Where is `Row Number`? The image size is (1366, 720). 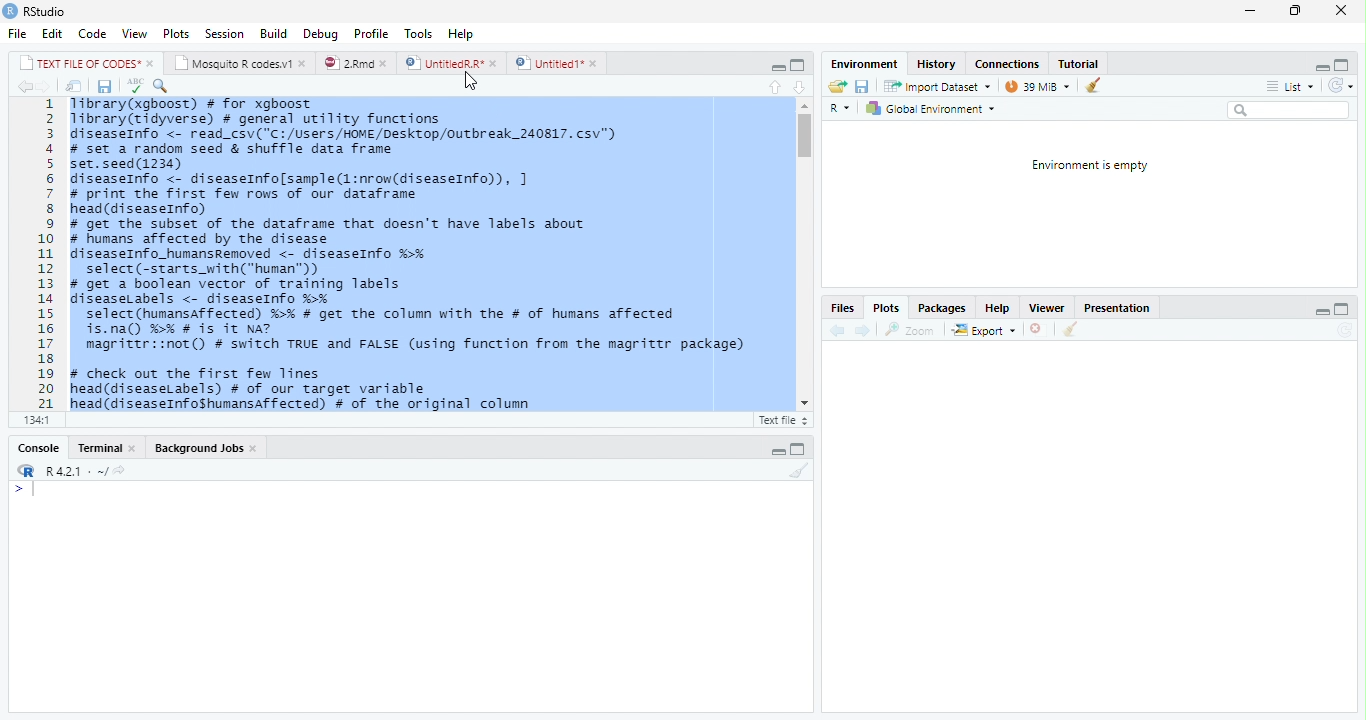 Row Number is located at coordinates (39, 255).